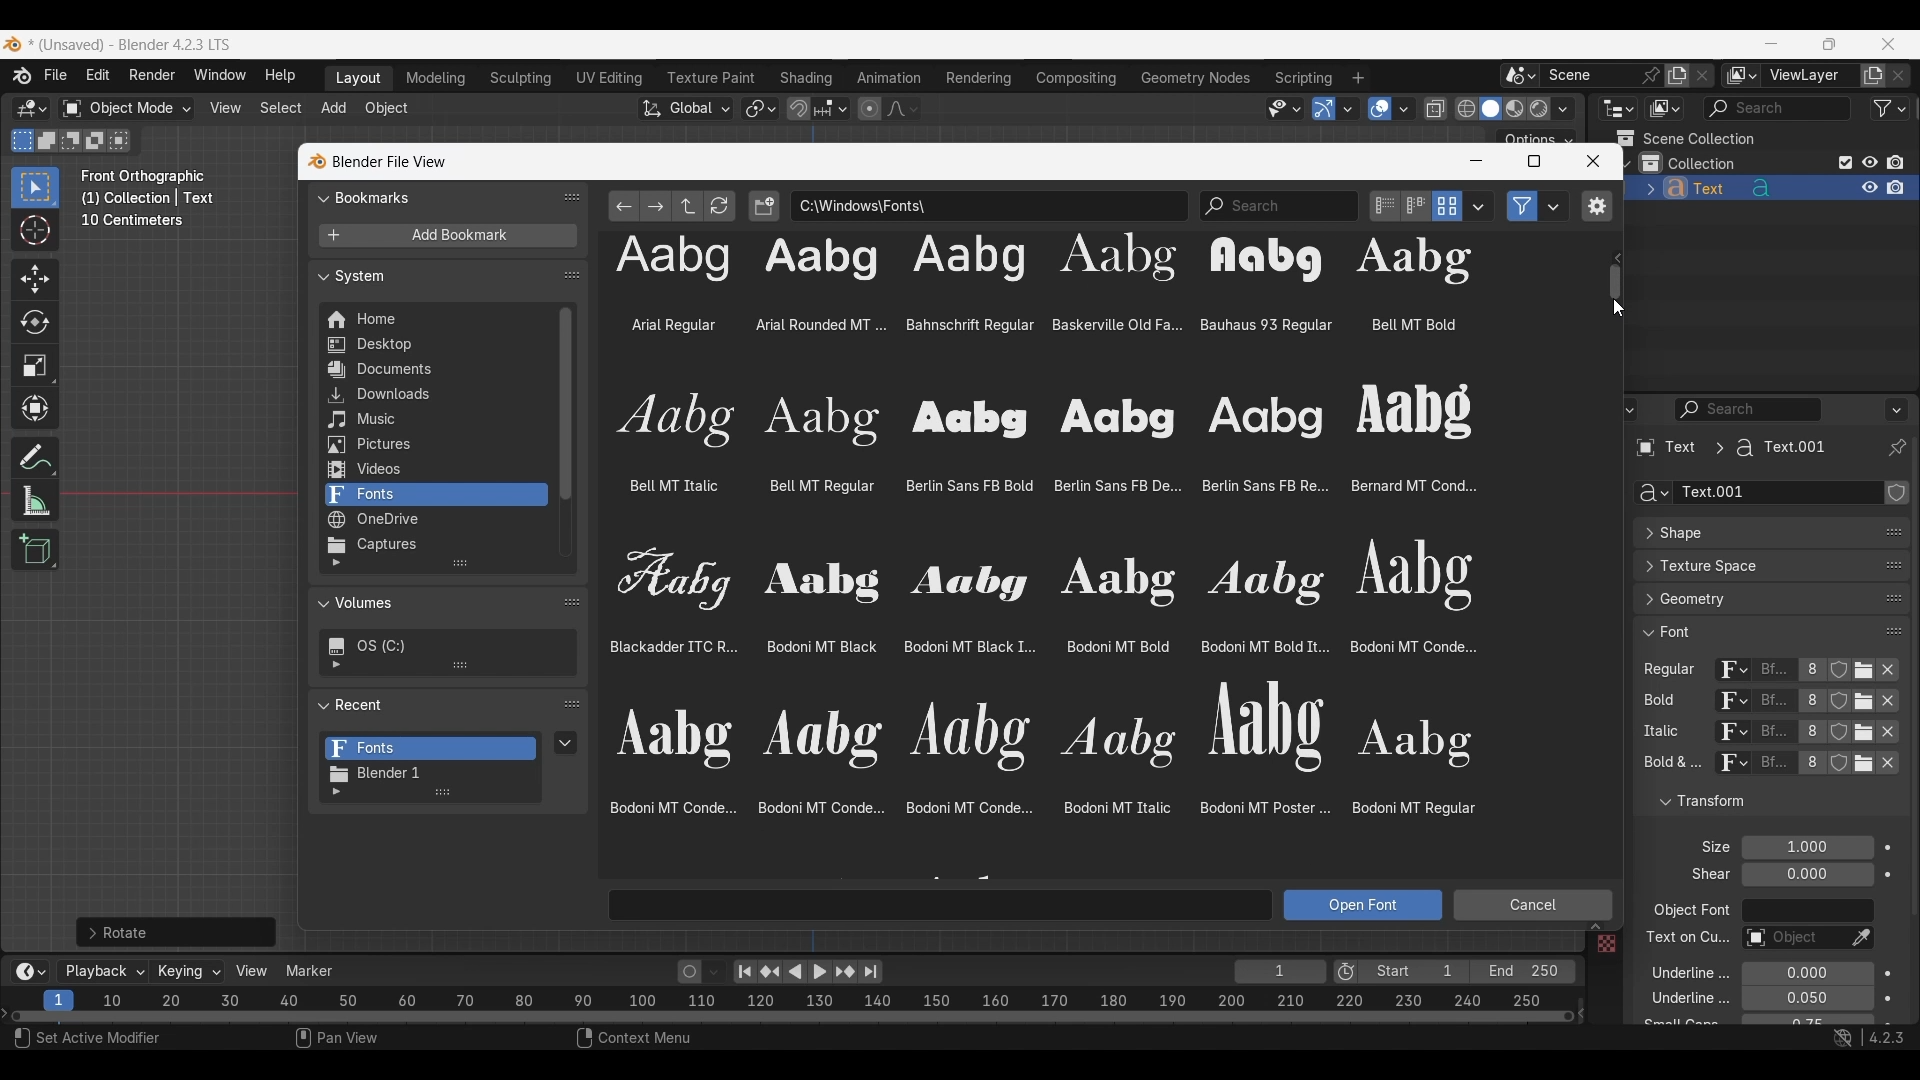  What do you see at coordinates (566, 742) in the screenshot?
I see `Recent items specials` at bounding box center [566, 742].